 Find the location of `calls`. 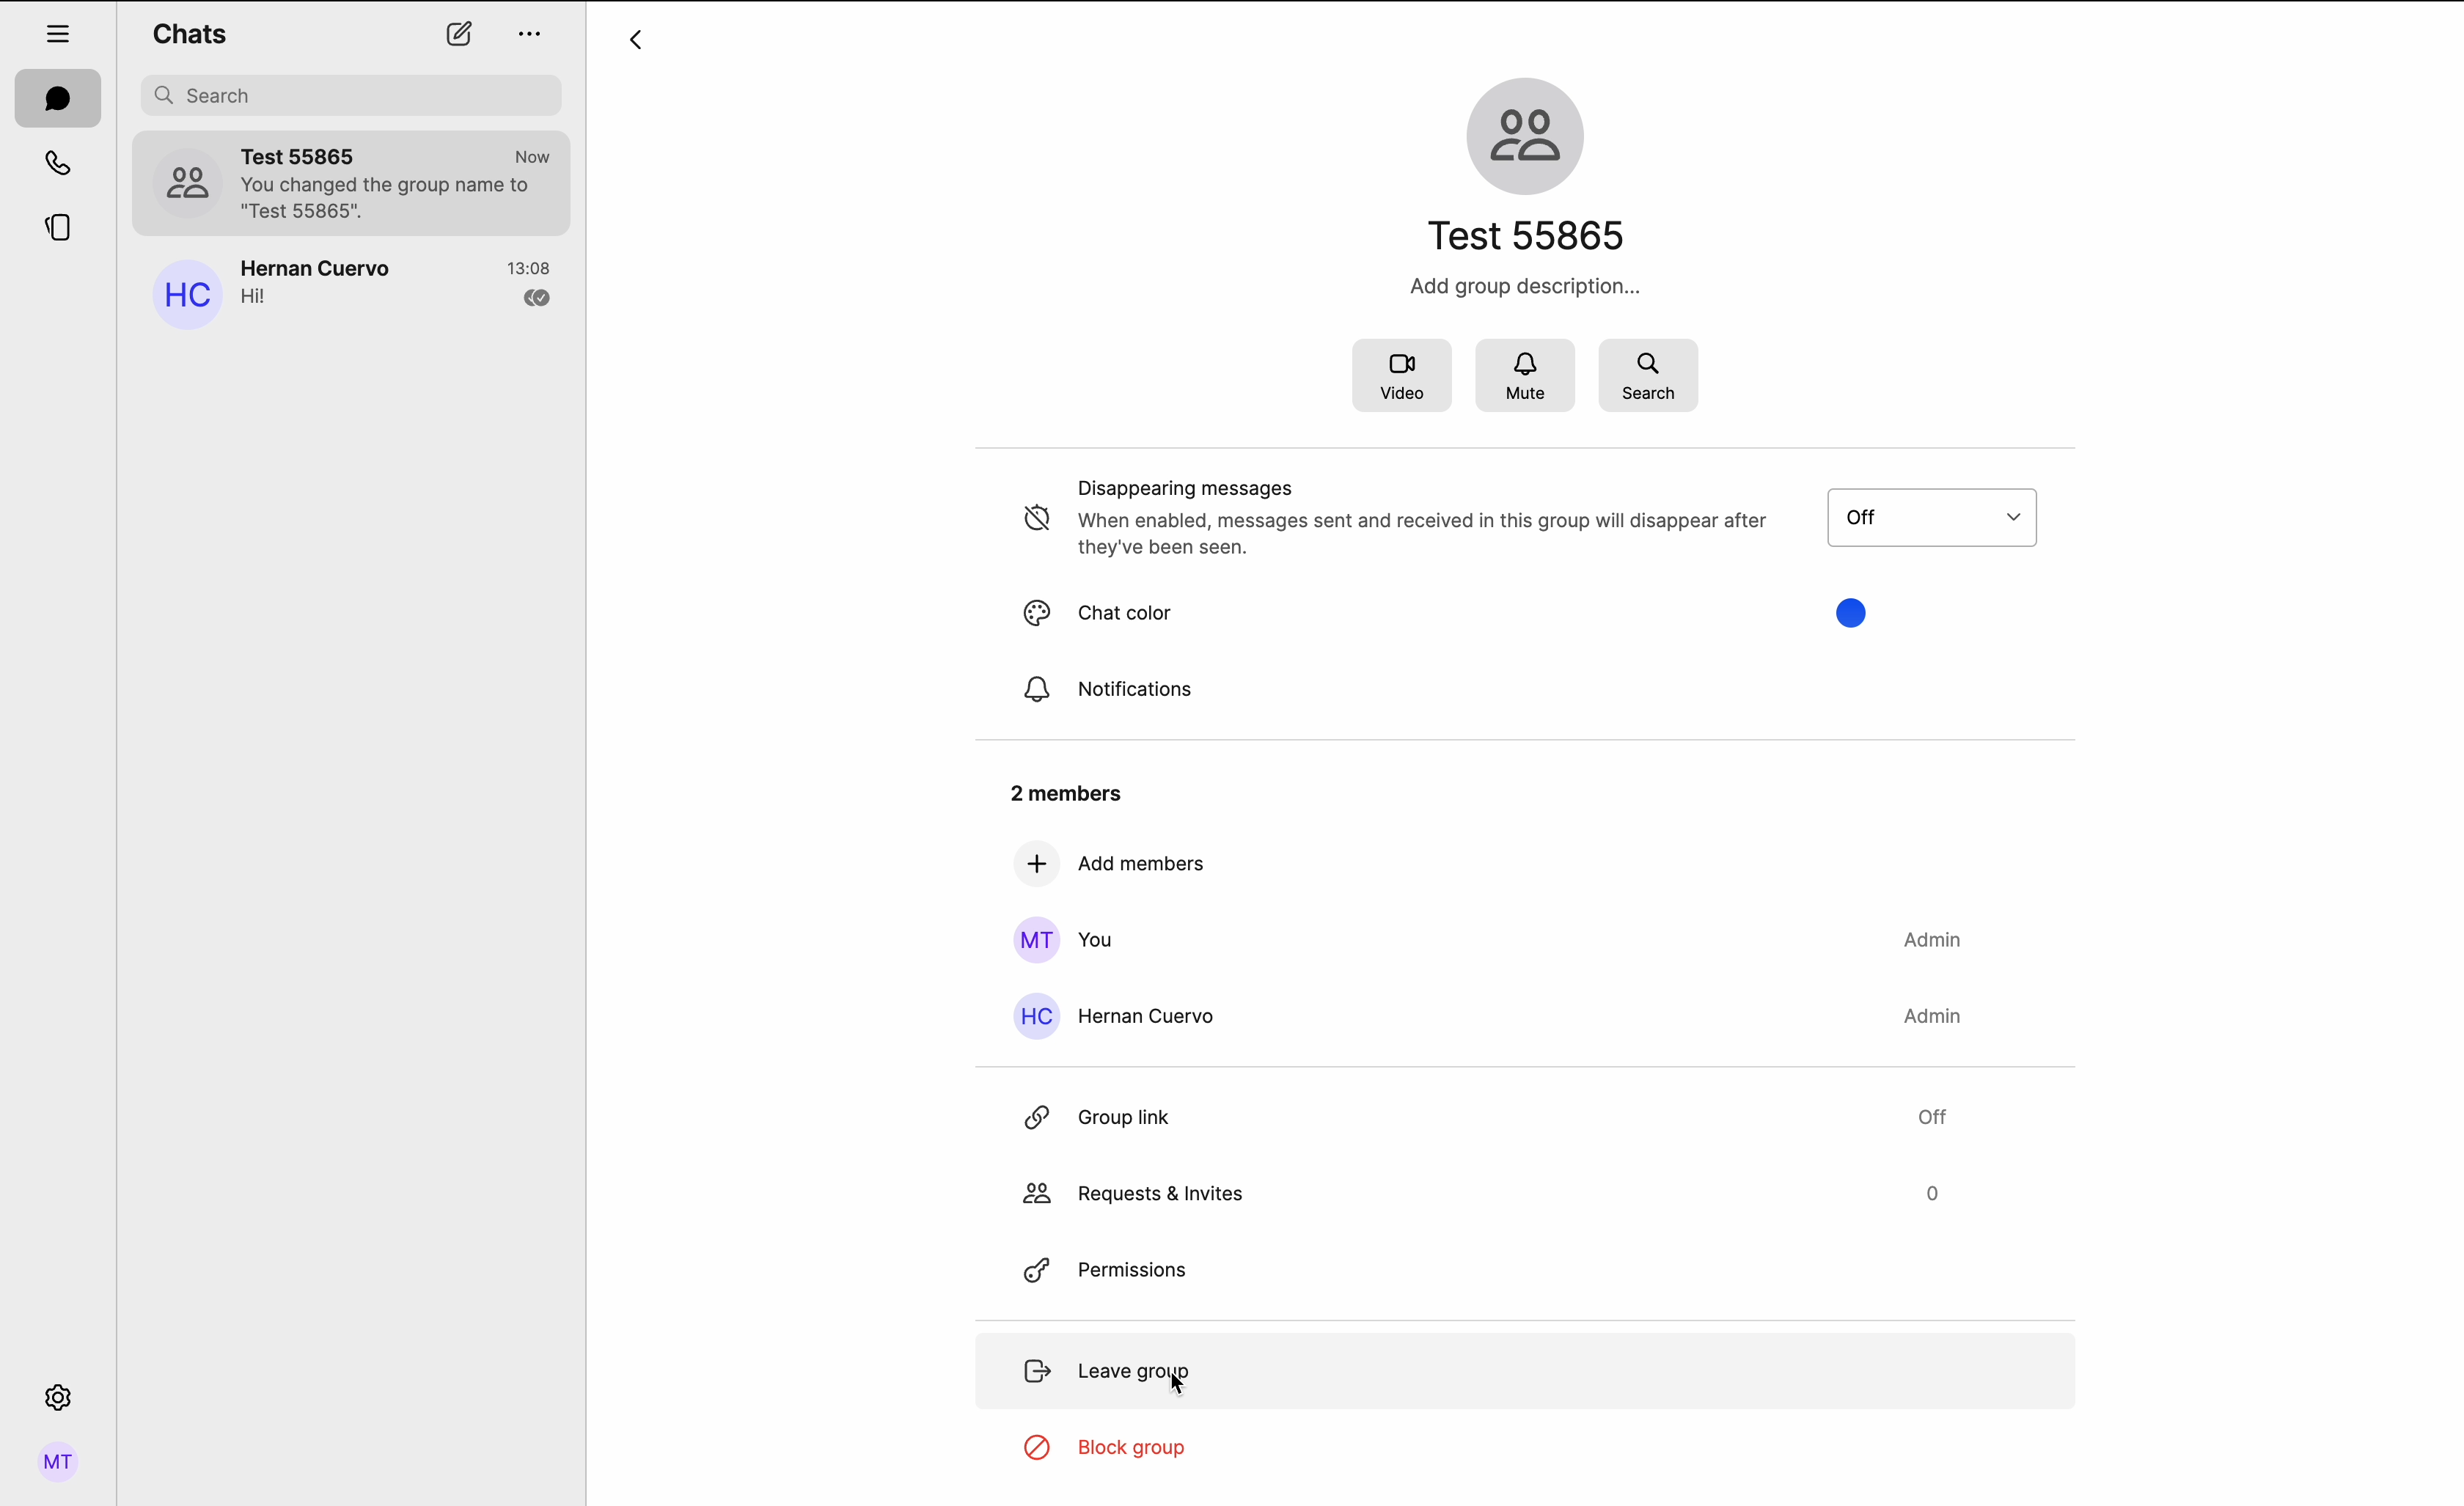

calls is located at coordinates (57, 161).